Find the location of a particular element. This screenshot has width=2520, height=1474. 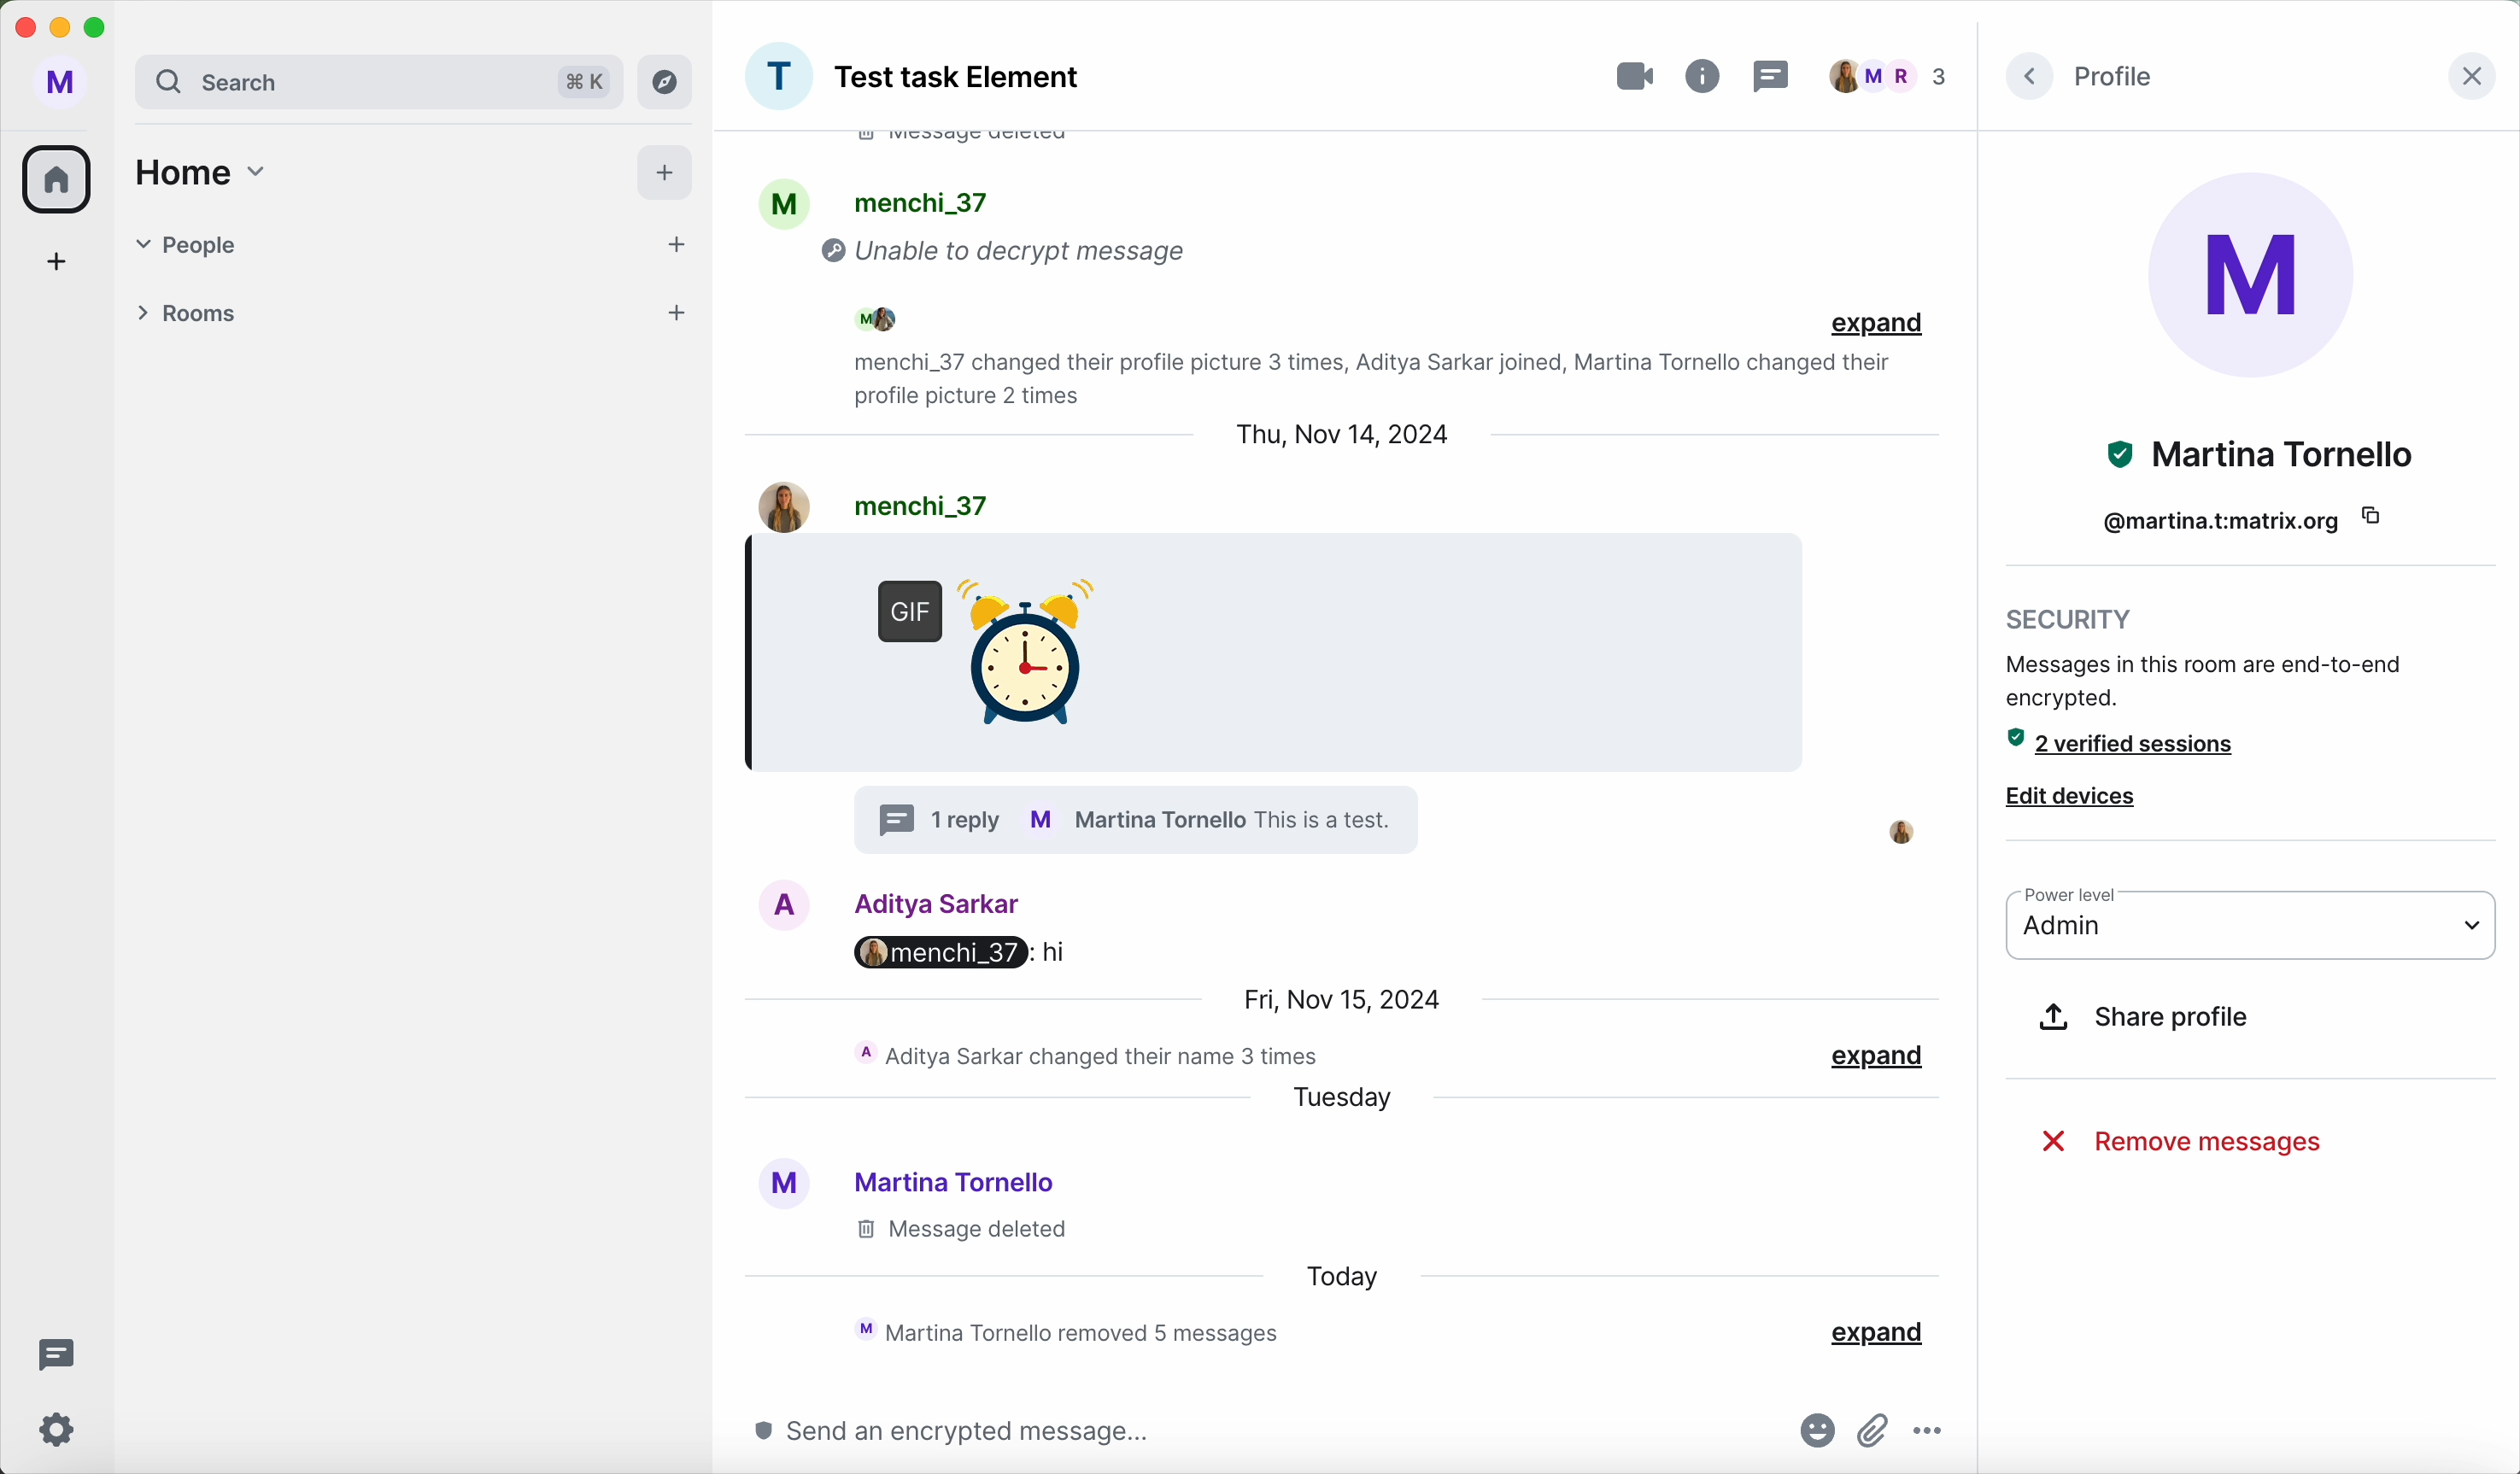

Aditya user is located at coordinates (943, 901).